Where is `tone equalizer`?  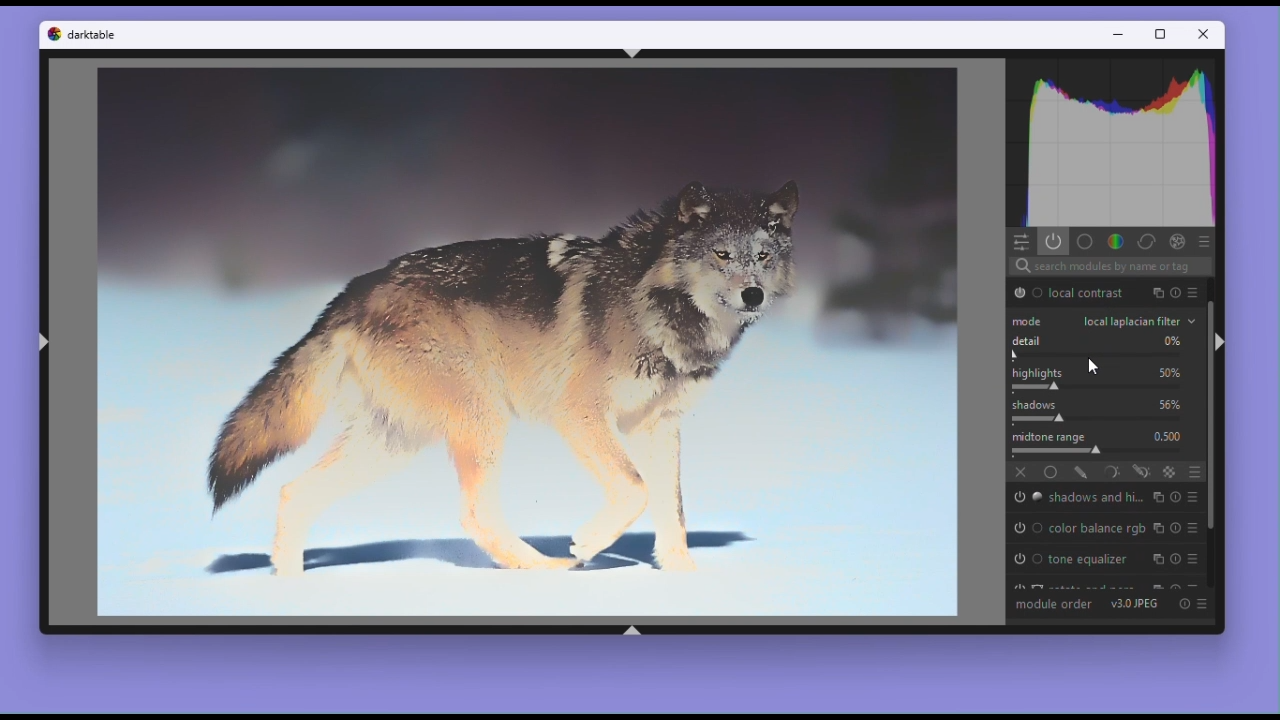
tone equalizer is located at coordinates (1091, 560).